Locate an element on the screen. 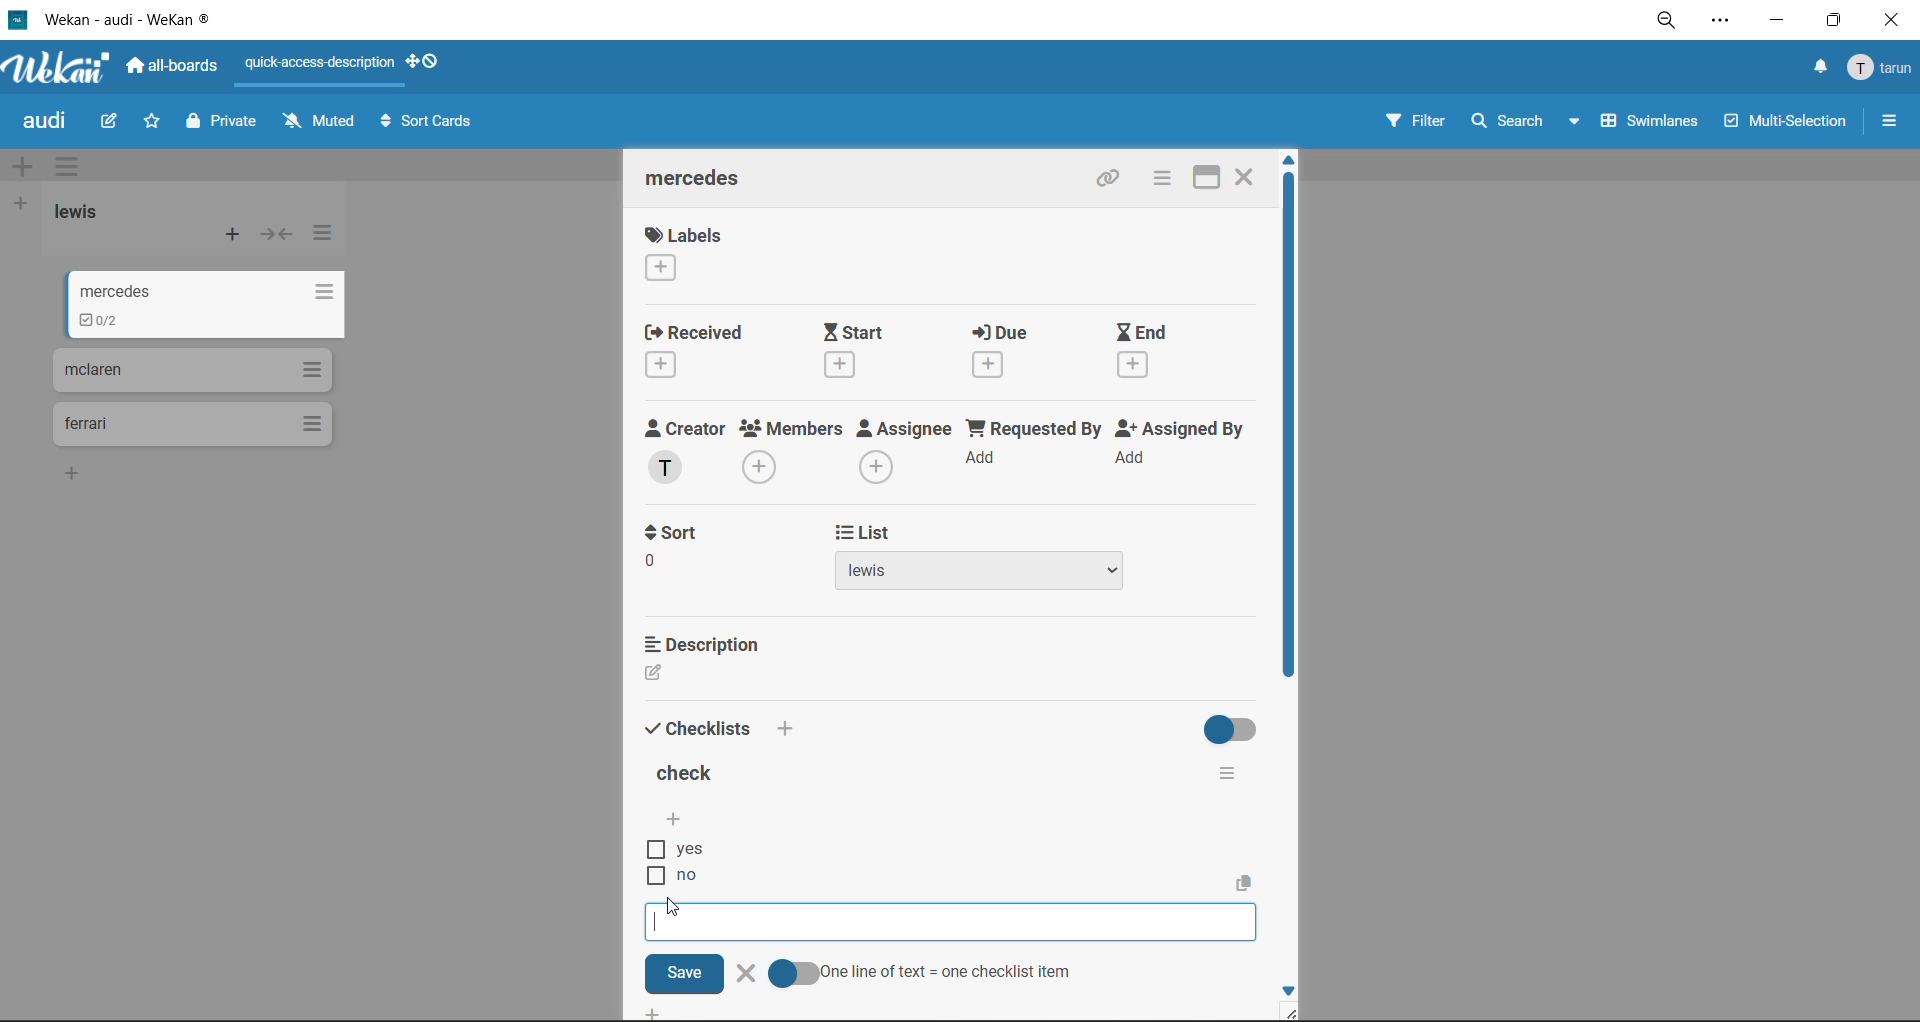 Image resolution: width=1920 pixels, height=1022 pixels. assigned by is located at coordinates (1181, 430).